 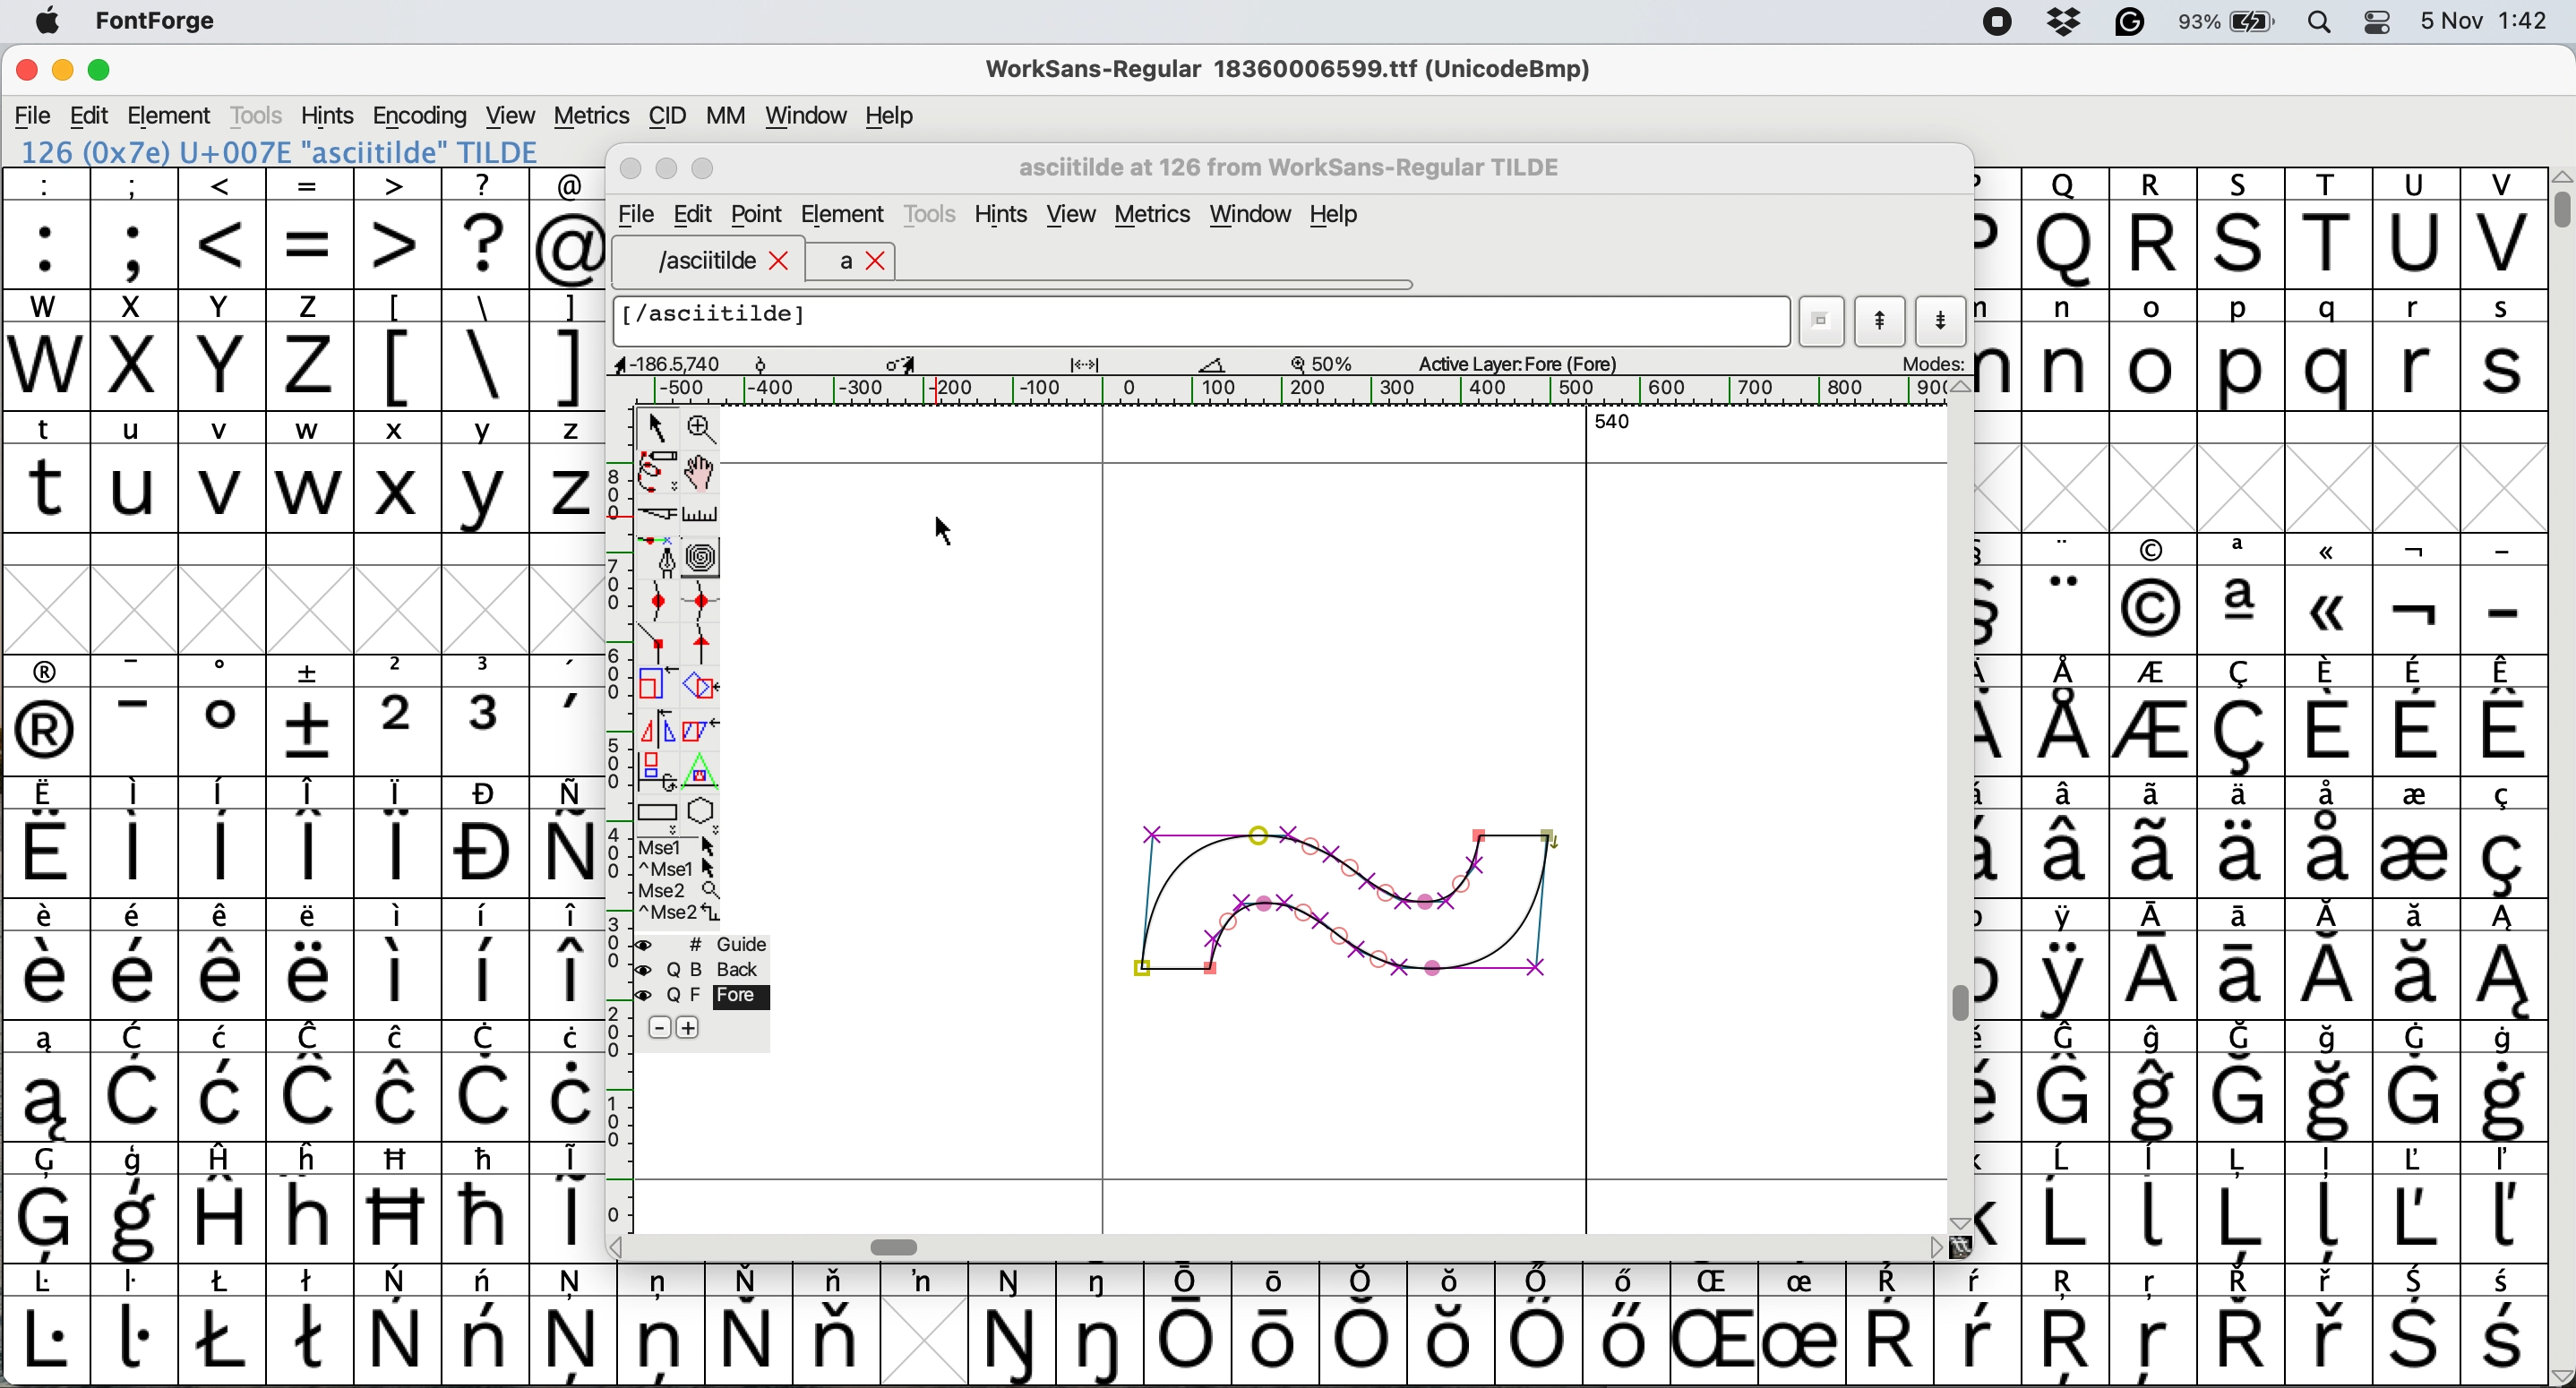 I want to click on symbol, so click(x=136, y=716).